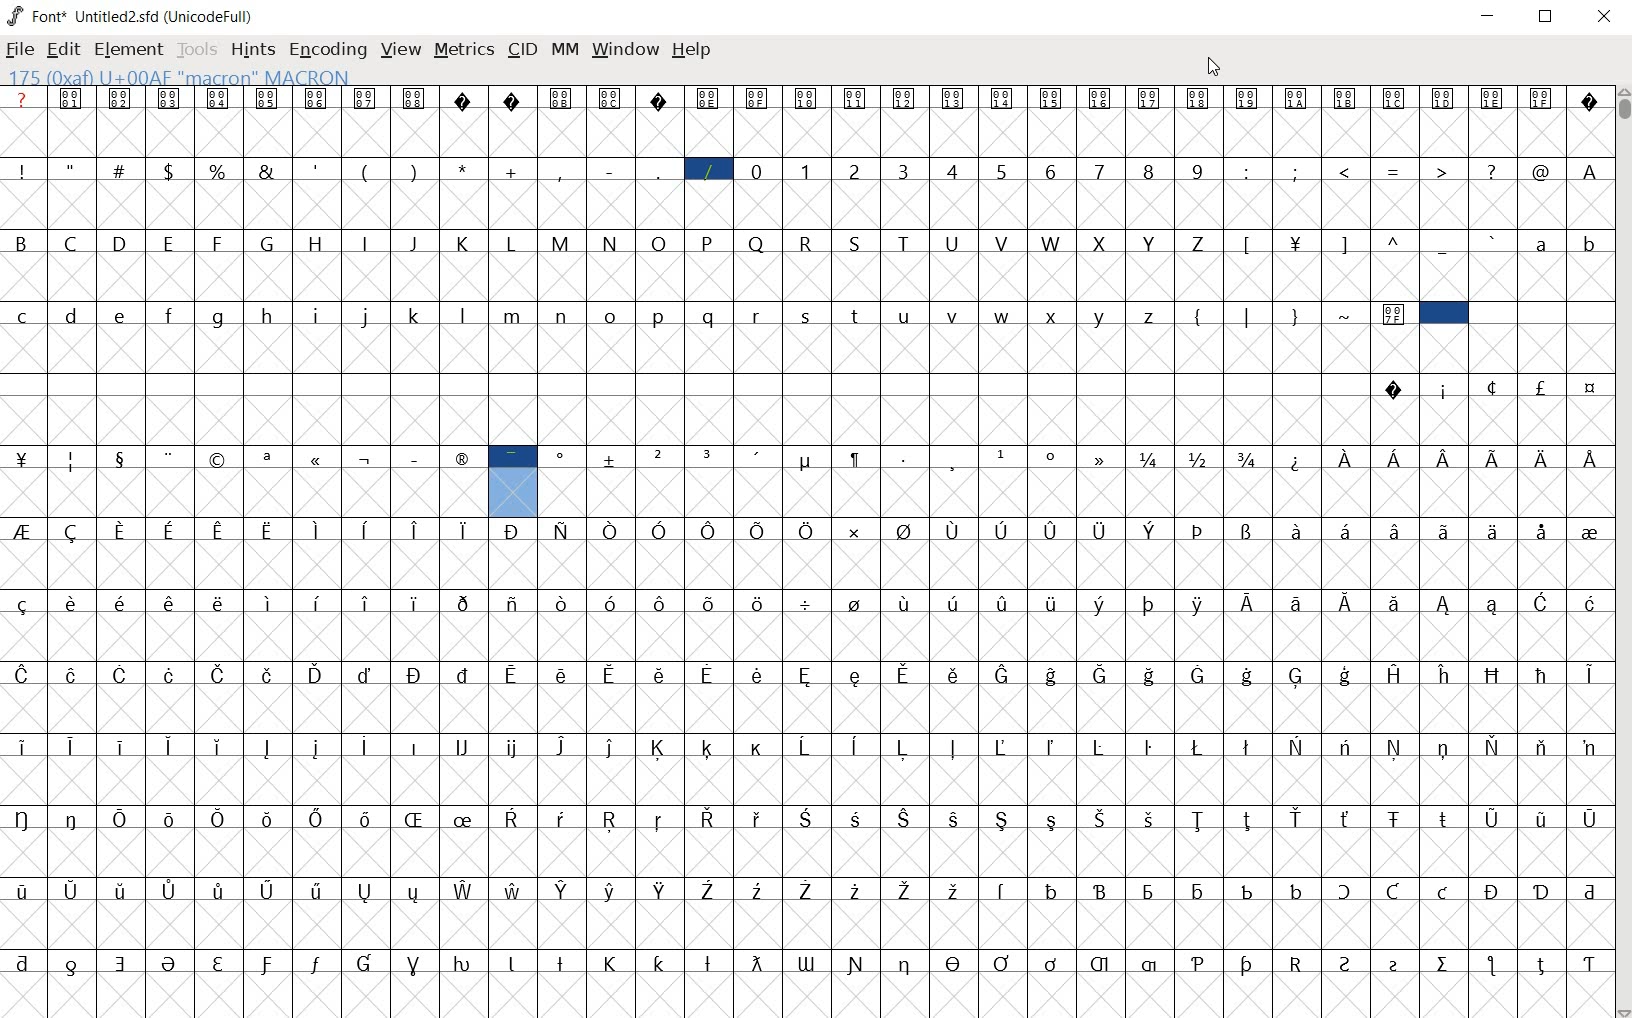  What do you see at coordinates (977, 194) in the screenshot?
I see `numbers` at bounding box center [977, 194].